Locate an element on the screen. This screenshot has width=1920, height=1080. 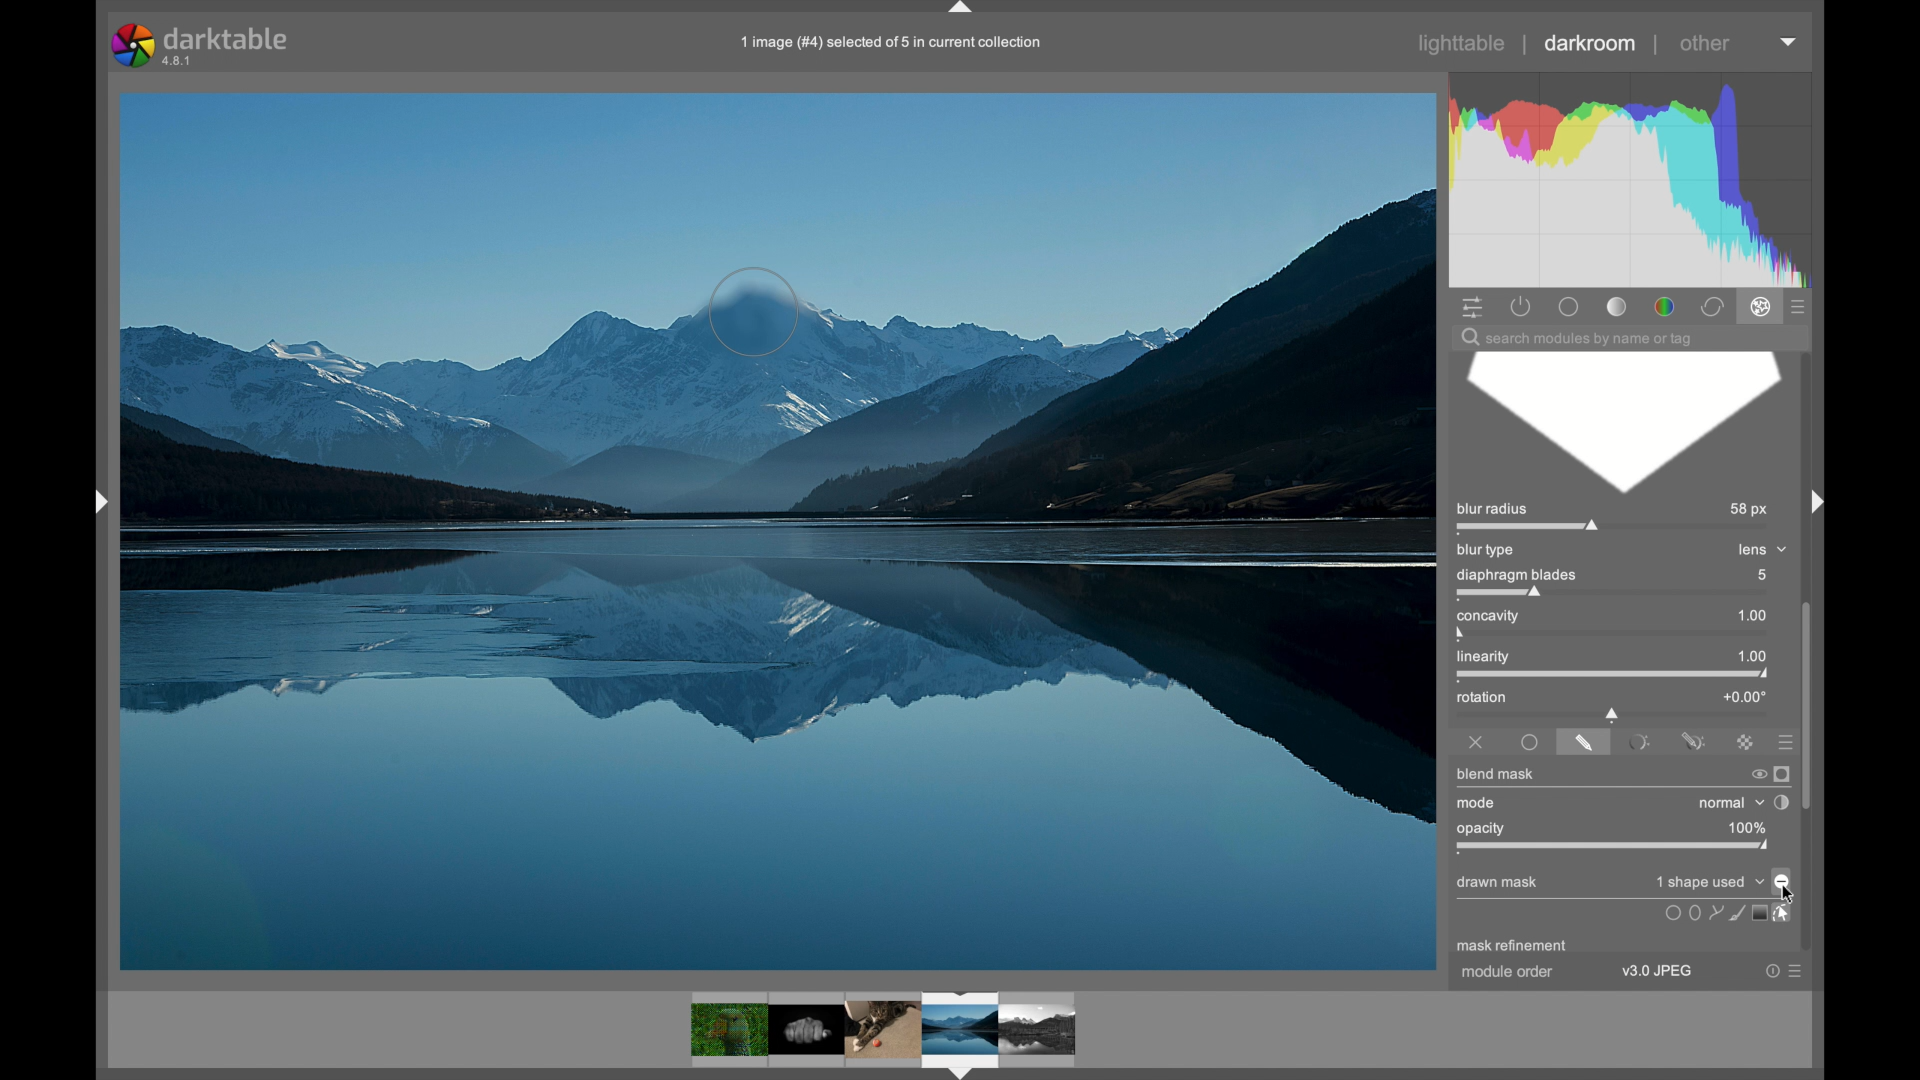
uniformly is located at coordinates (1673, 913).